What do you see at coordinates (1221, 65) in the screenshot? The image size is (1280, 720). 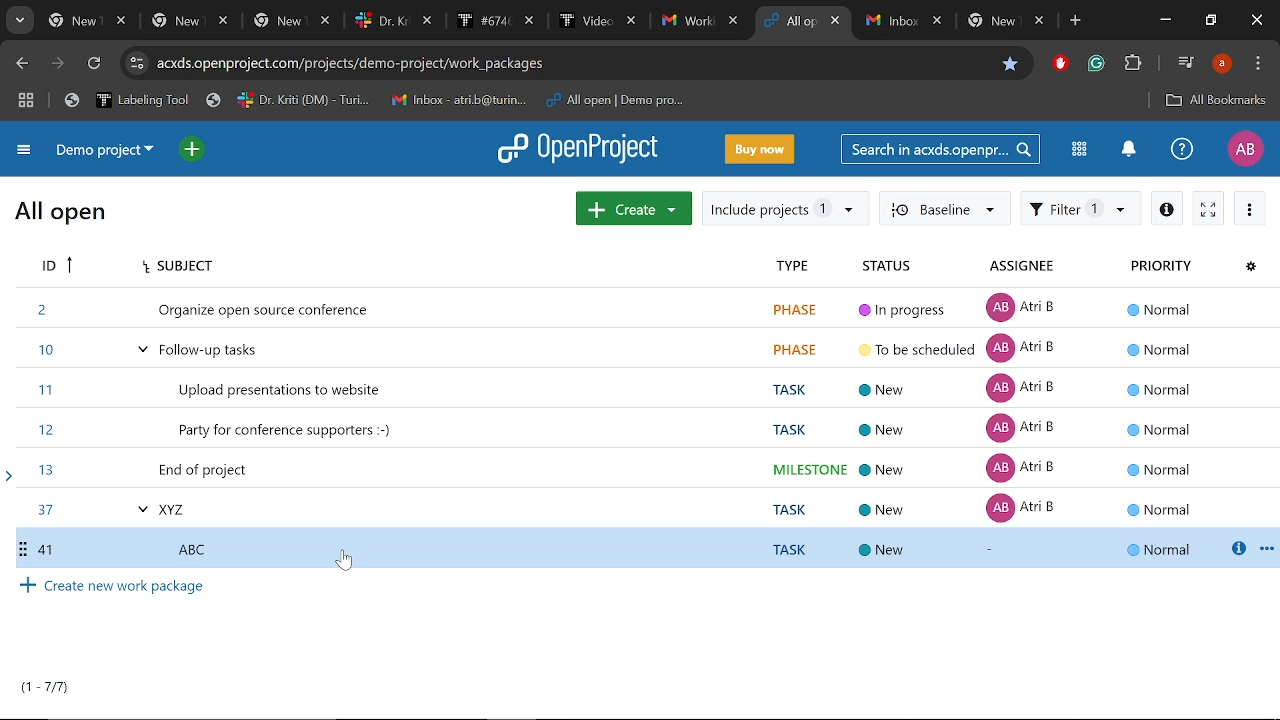 I see `Profile` at bounding box center [1221, 65].